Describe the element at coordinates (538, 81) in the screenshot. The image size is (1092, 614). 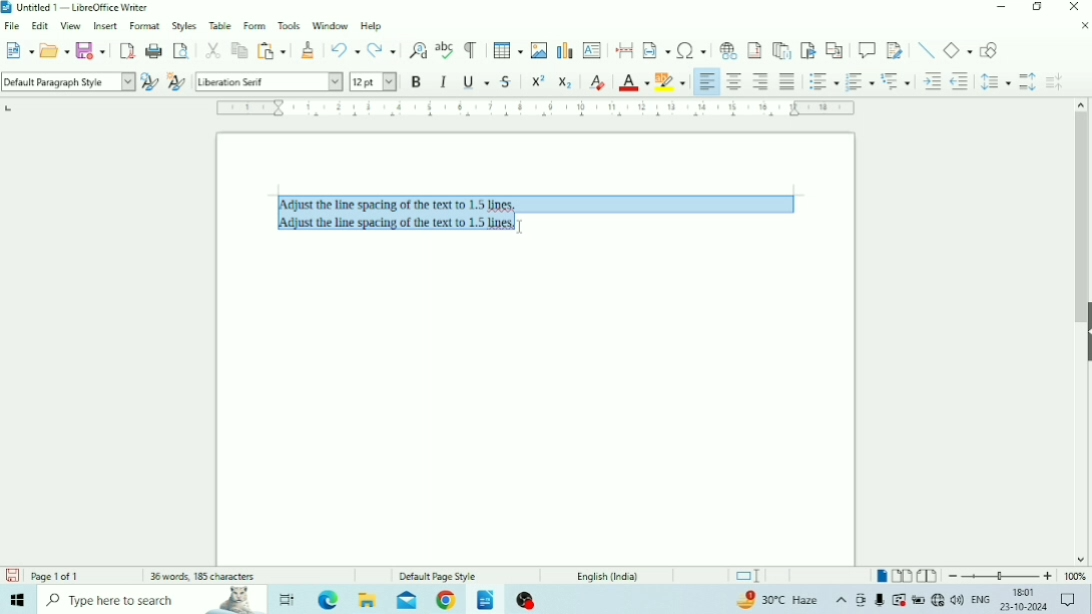
I see `Superscript` at that location.